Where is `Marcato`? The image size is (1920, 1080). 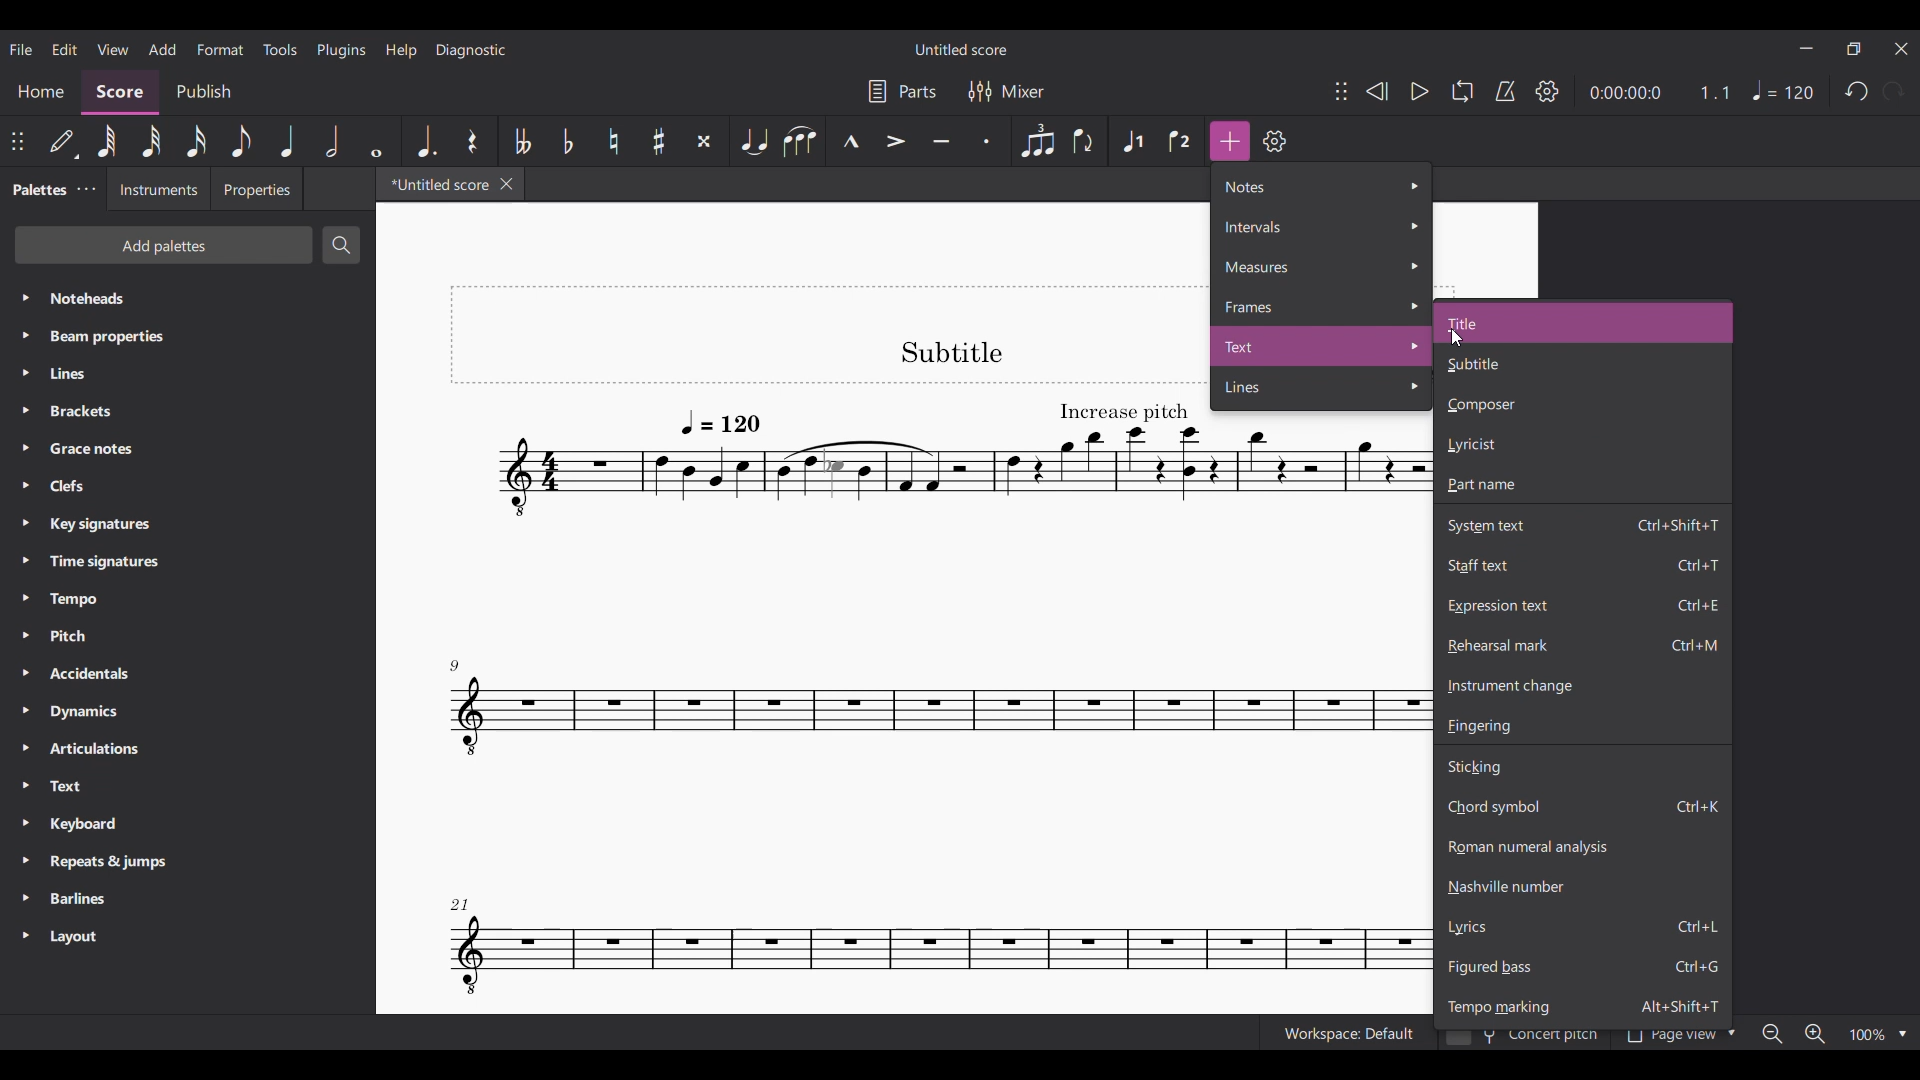 Marcato is located at coordinates (850, 141).